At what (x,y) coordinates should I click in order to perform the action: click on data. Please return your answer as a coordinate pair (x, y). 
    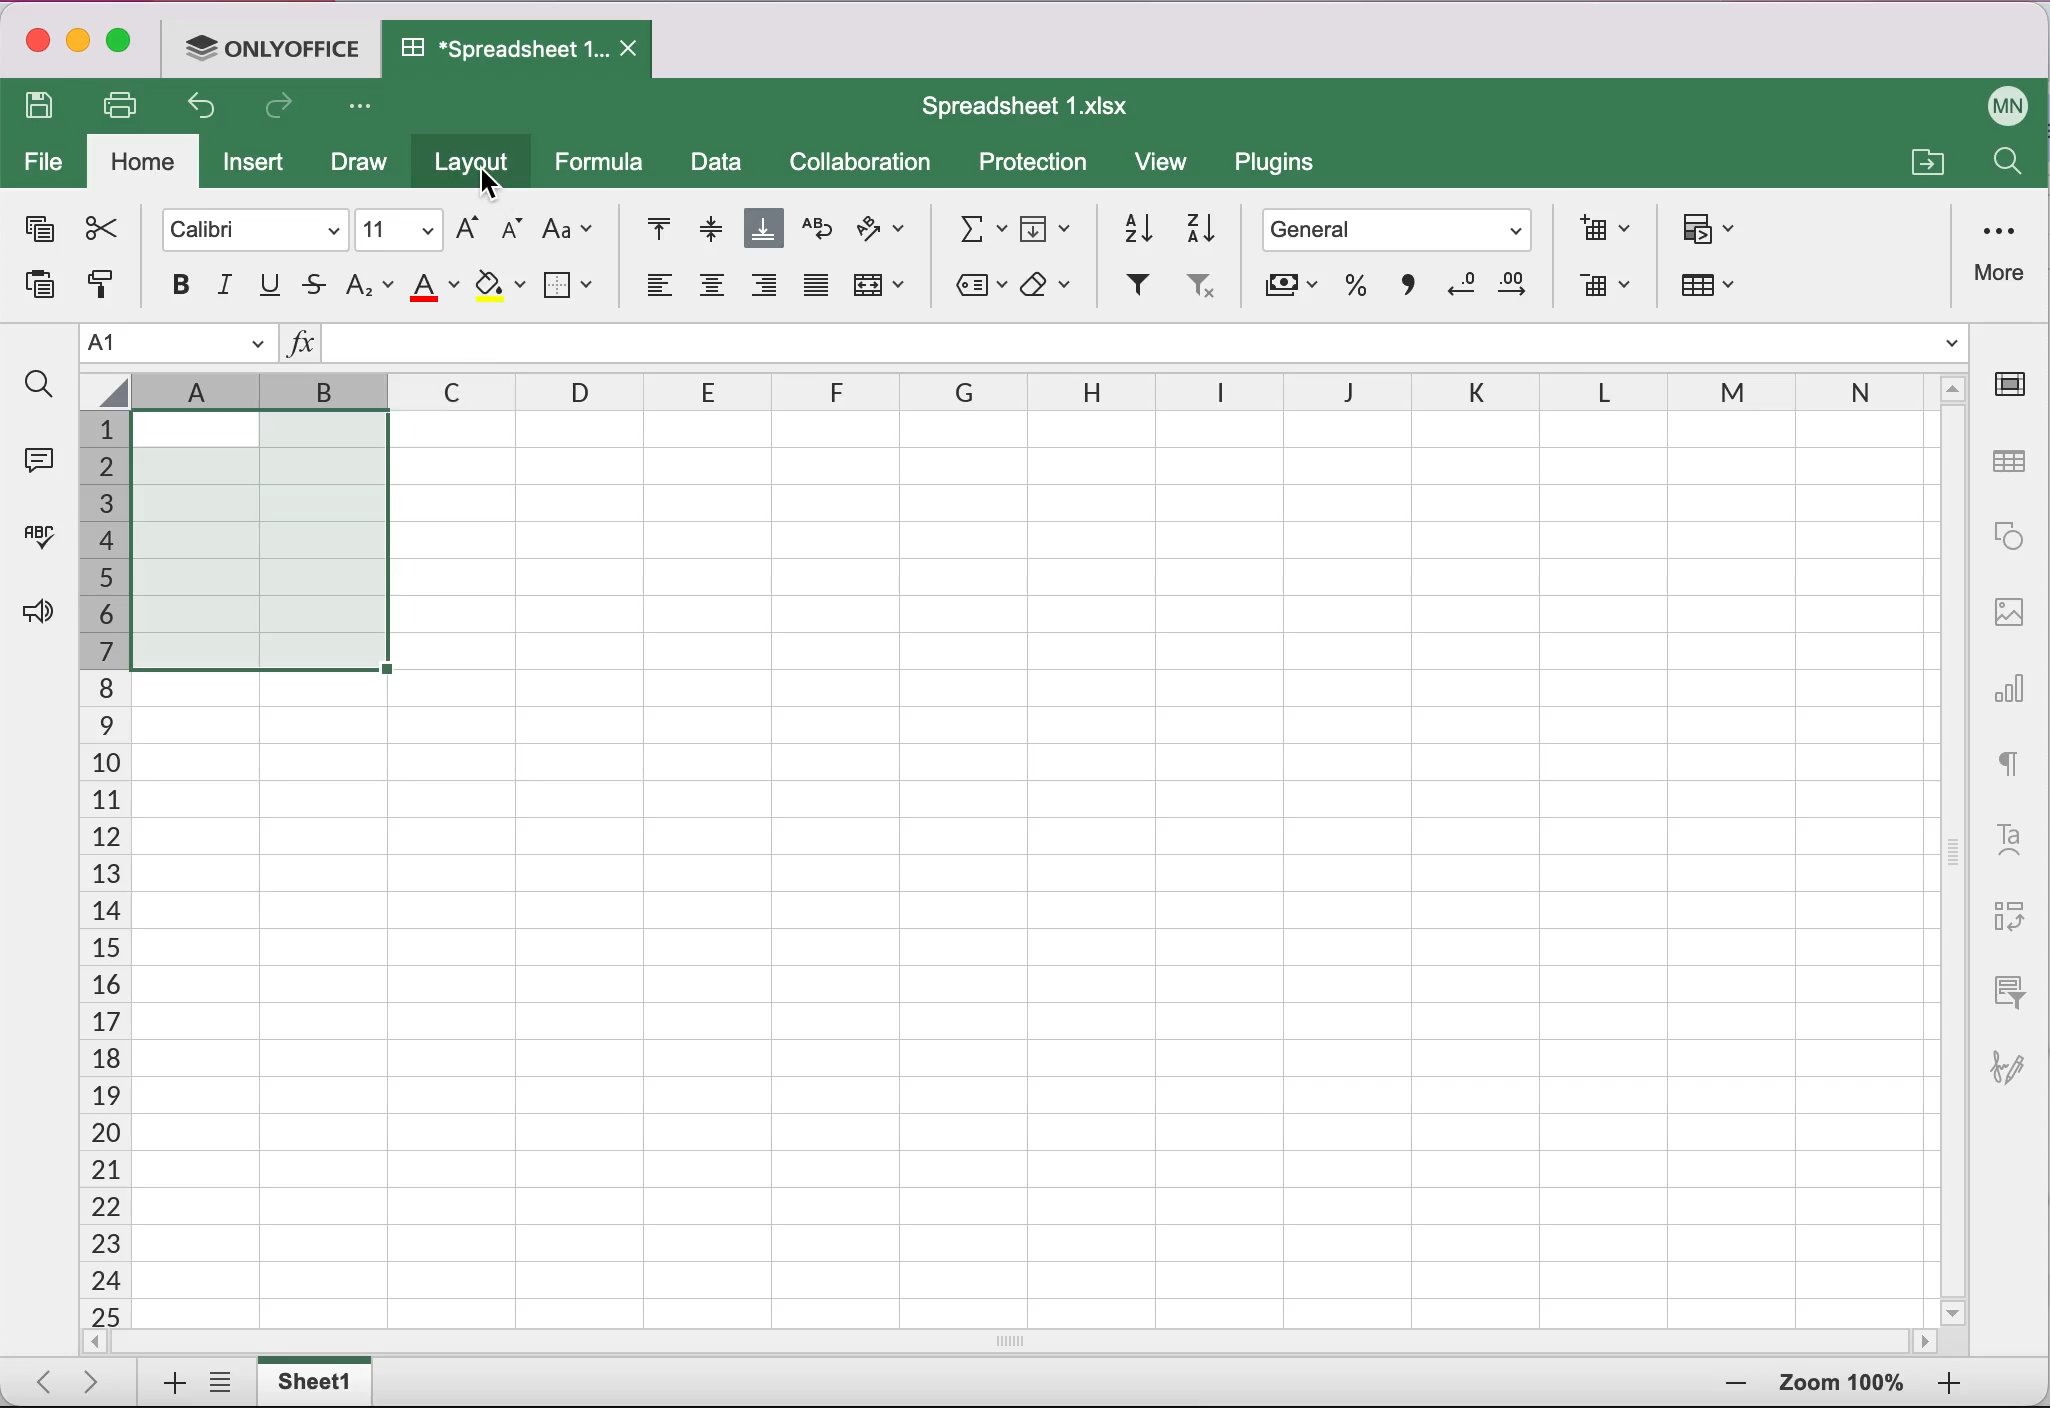
    Looking at the image, I should click on (718, 165).